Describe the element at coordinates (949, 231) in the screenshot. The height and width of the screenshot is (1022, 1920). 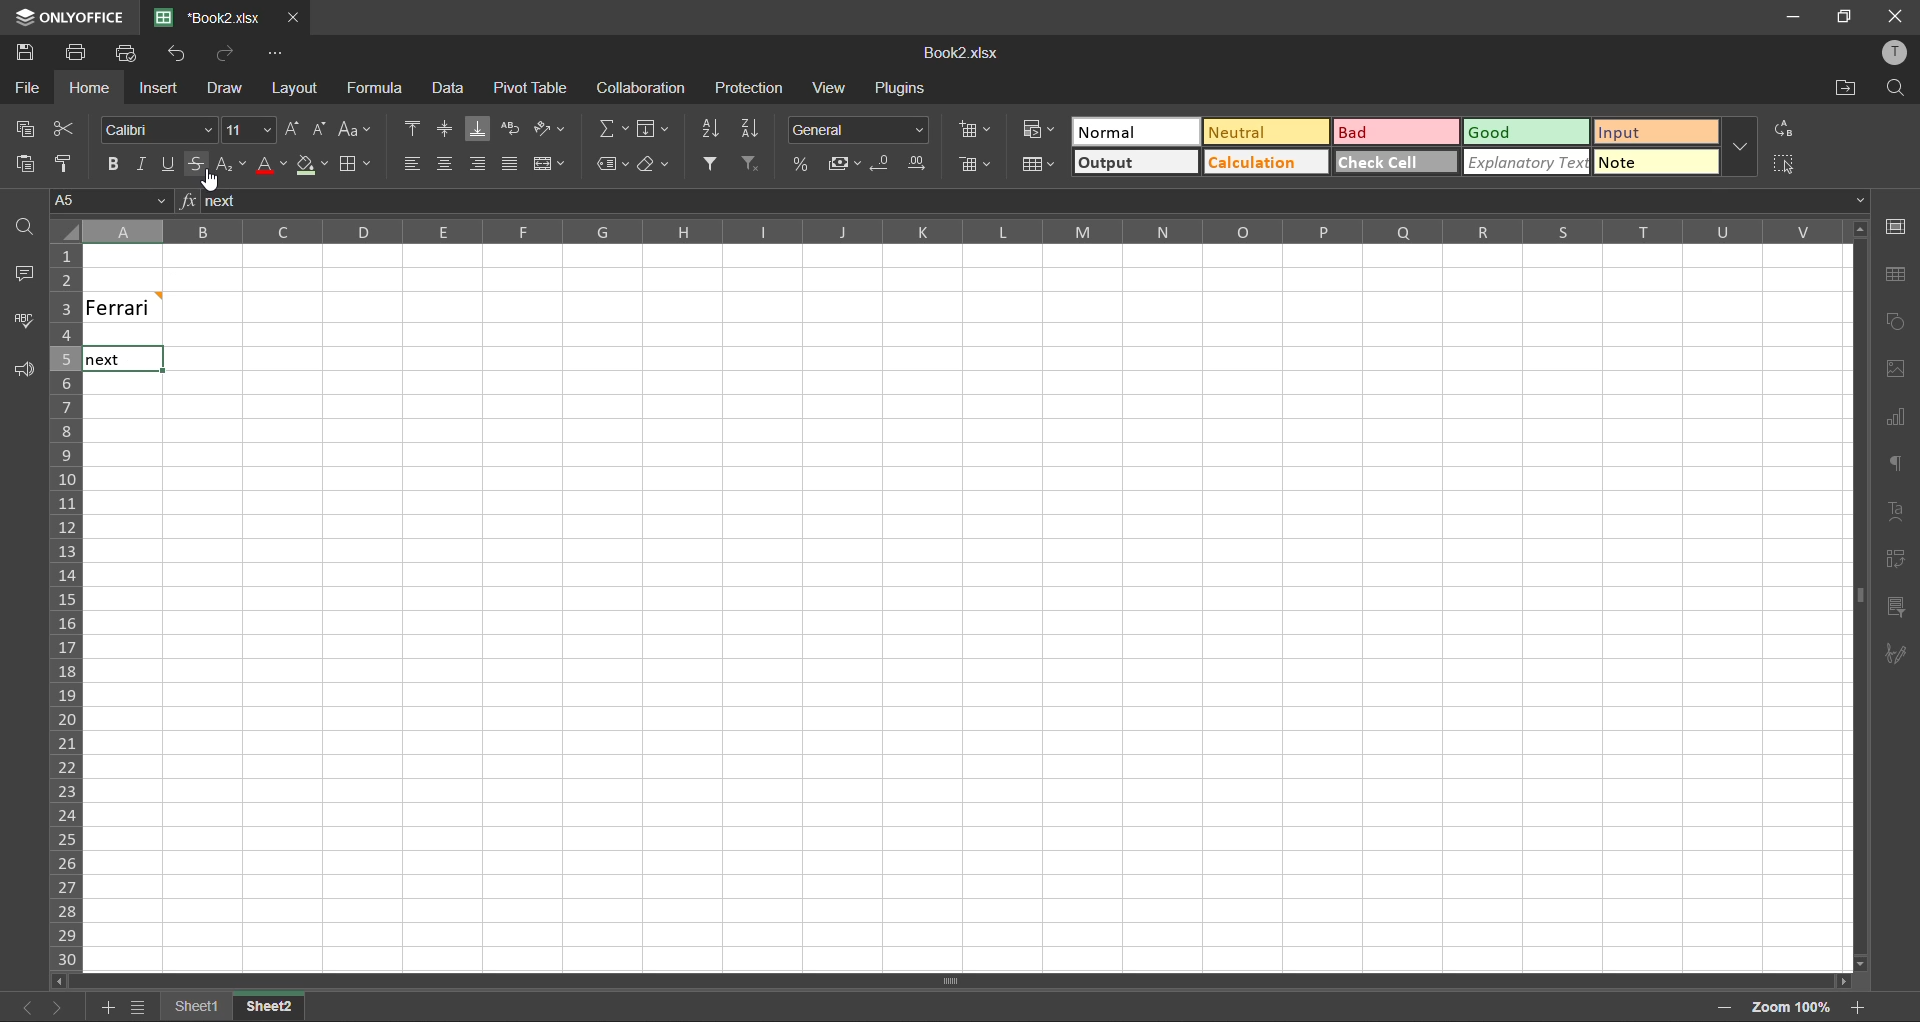
I see `column names` at that location.